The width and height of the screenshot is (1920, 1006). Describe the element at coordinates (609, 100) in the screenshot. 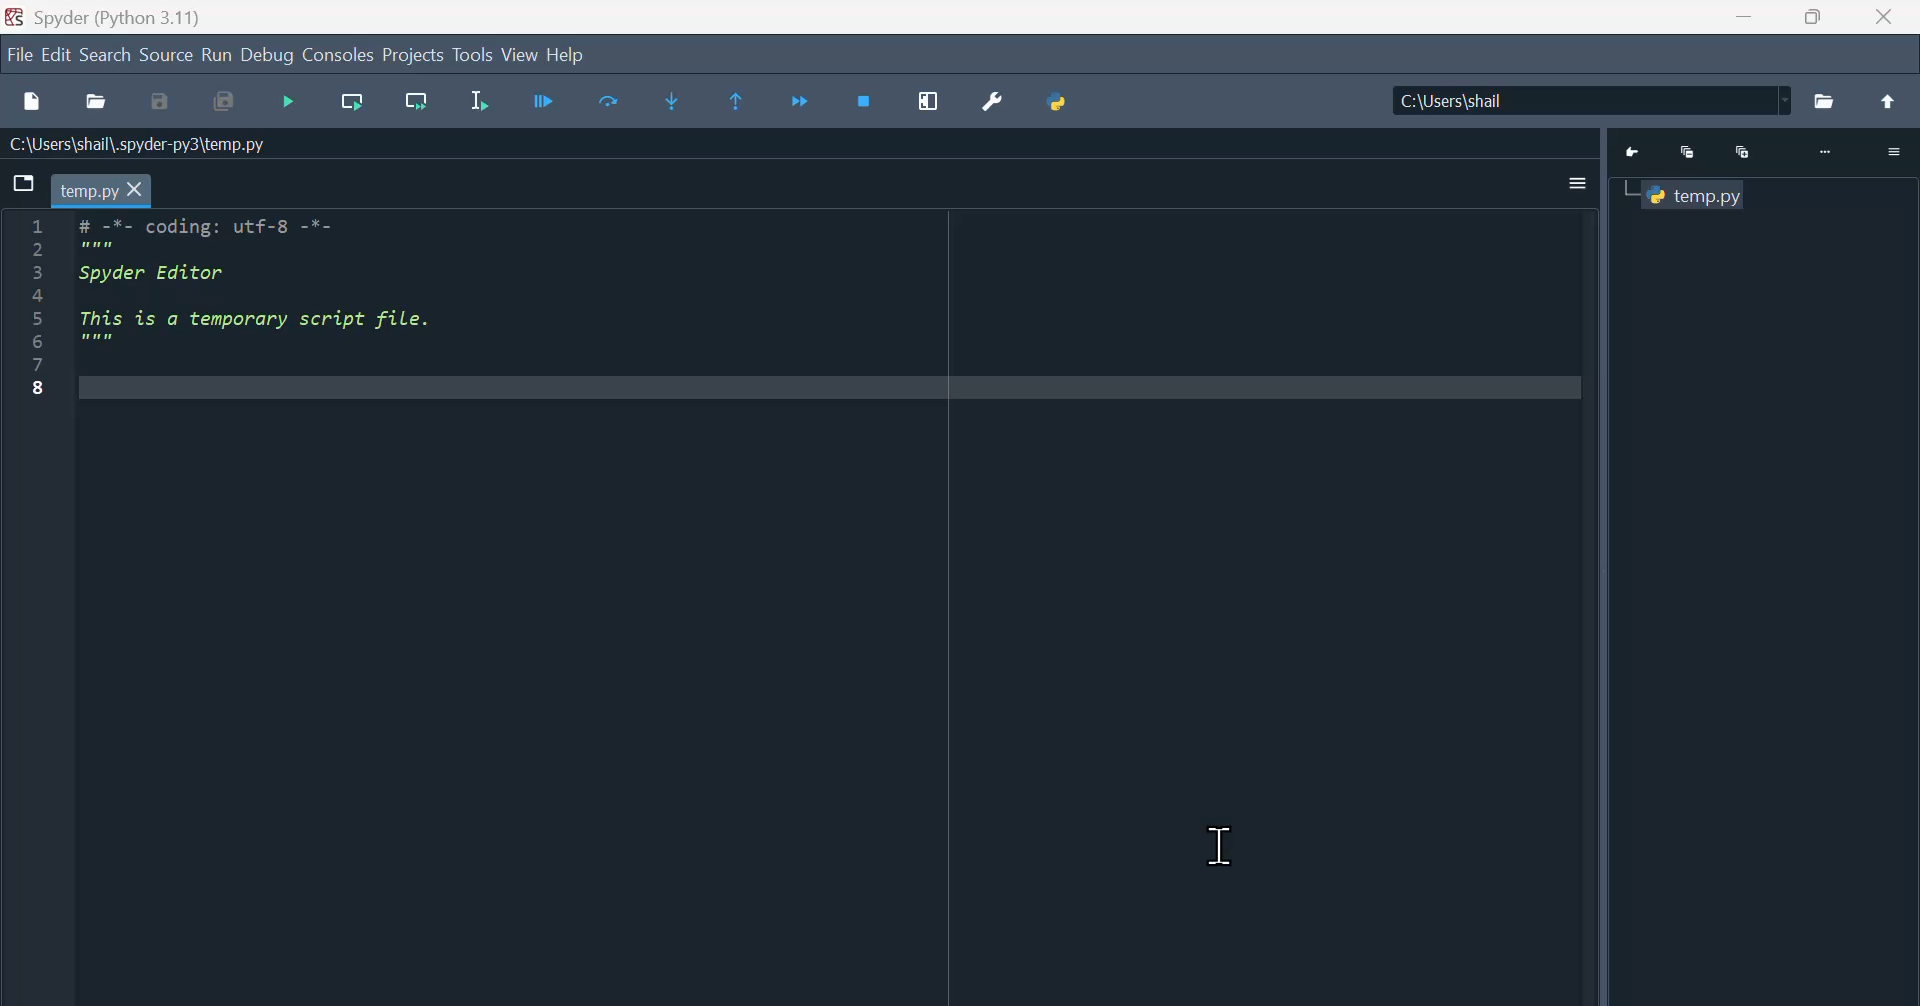

I see `Run Cell` at that location.